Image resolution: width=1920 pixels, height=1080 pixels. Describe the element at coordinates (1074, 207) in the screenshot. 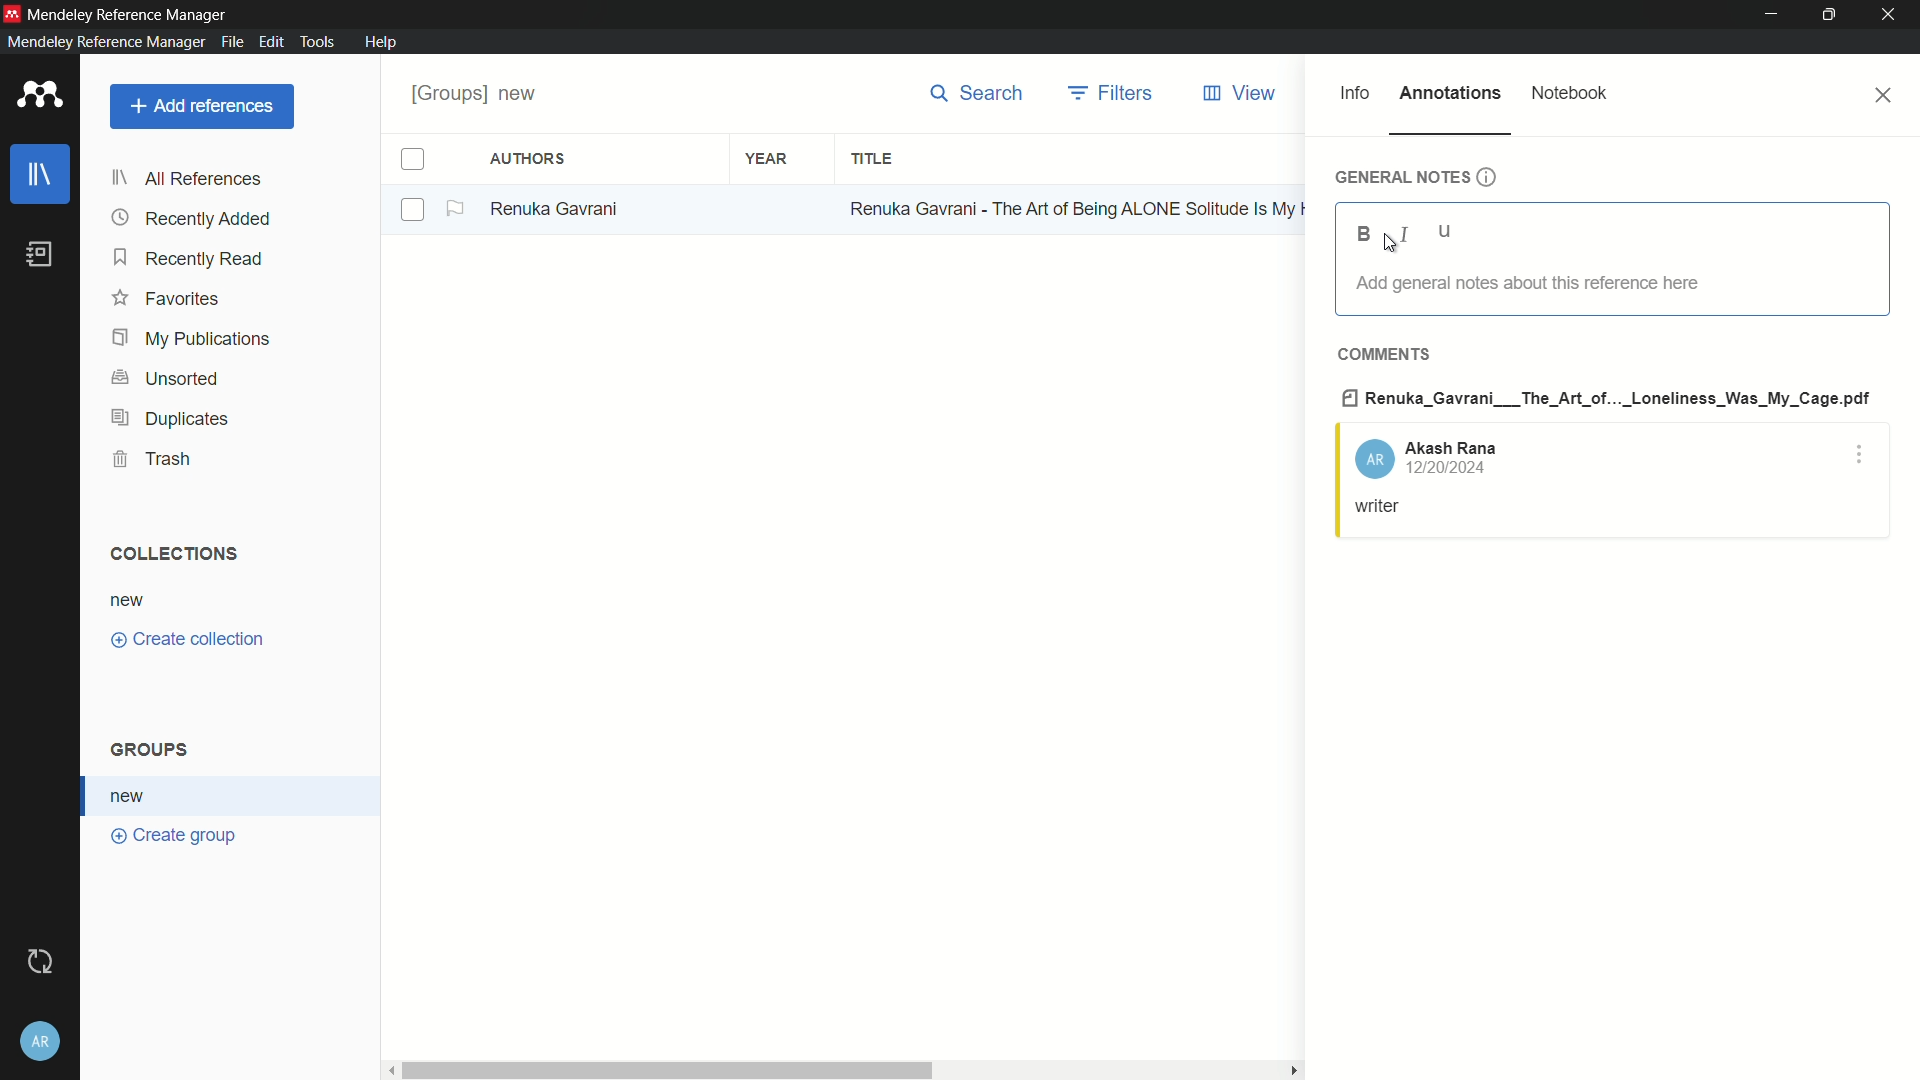

I see `Renuka Gavrani-The Art of Being ALONE Solitude Is My HOME, Loneliness W...` at that location.